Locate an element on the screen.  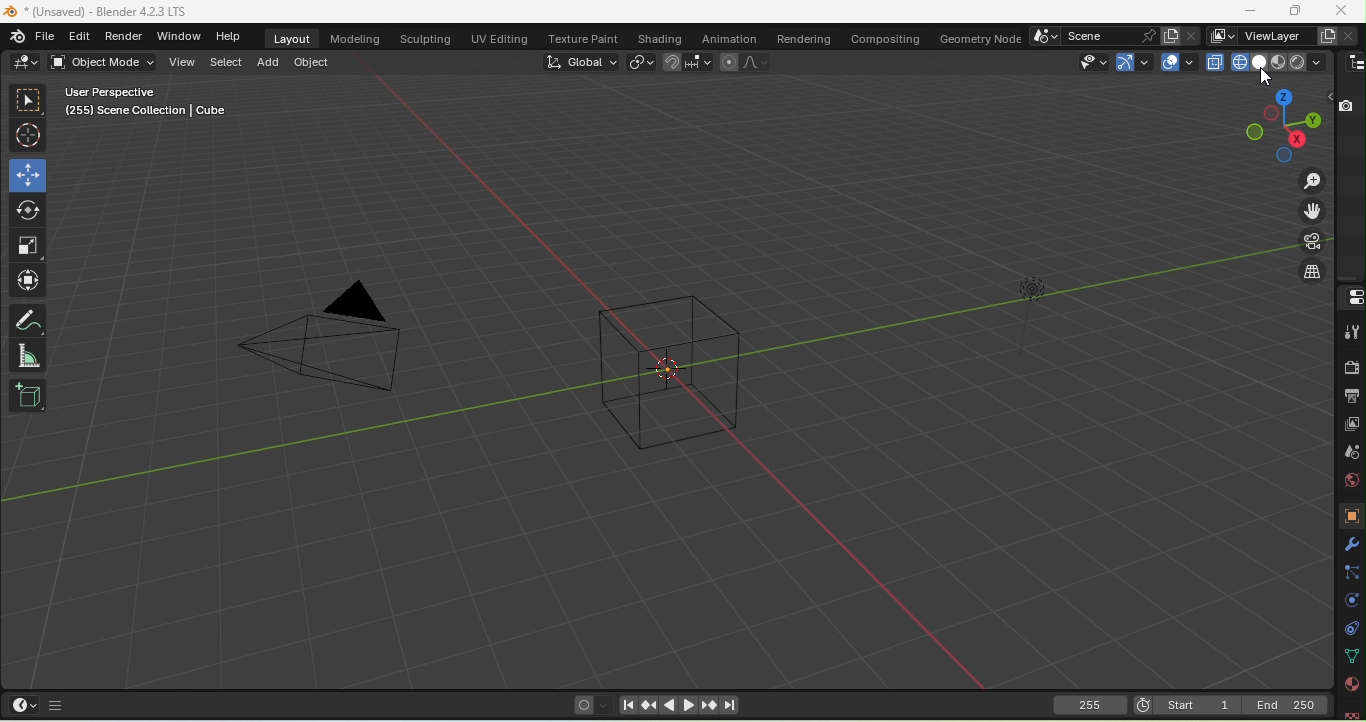
Editor type is located at coordinates (1352, 296).